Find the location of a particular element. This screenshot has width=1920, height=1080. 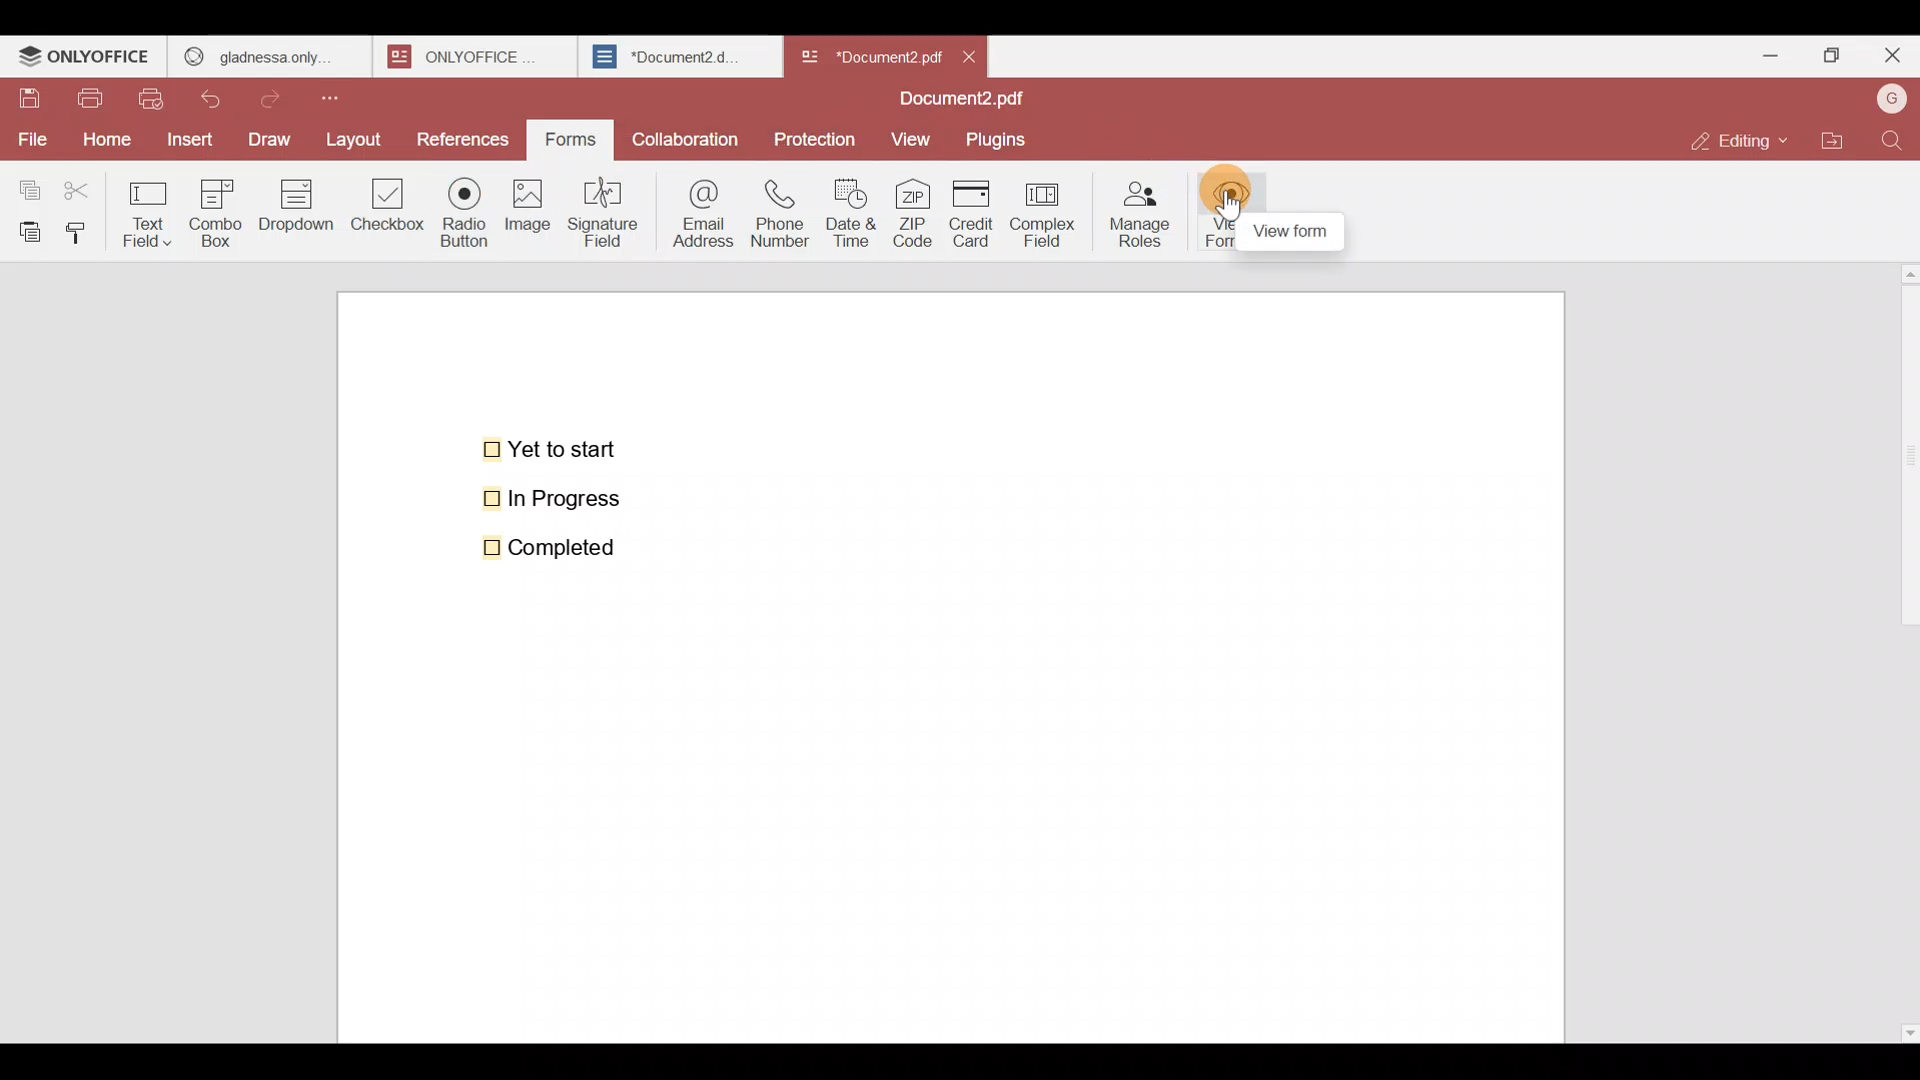

Cut is located at coordinates (86, 186).